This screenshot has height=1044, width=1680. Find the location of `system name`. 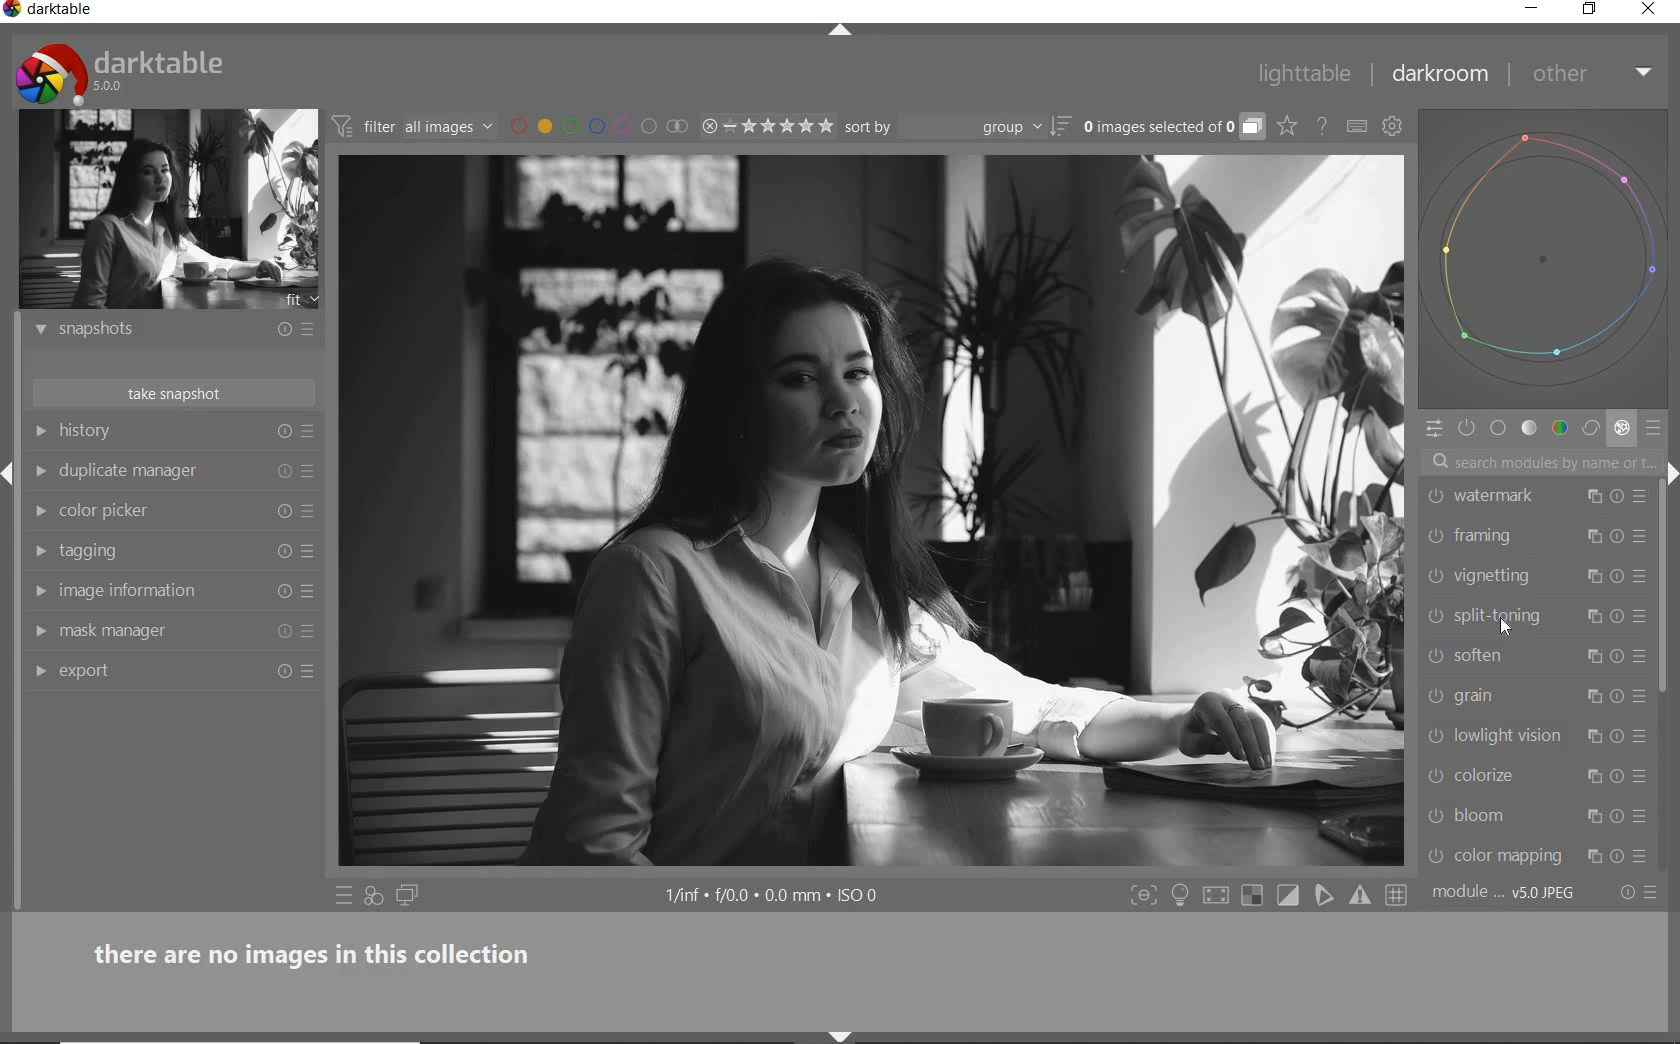

system name is located at coordinates (50, 11).